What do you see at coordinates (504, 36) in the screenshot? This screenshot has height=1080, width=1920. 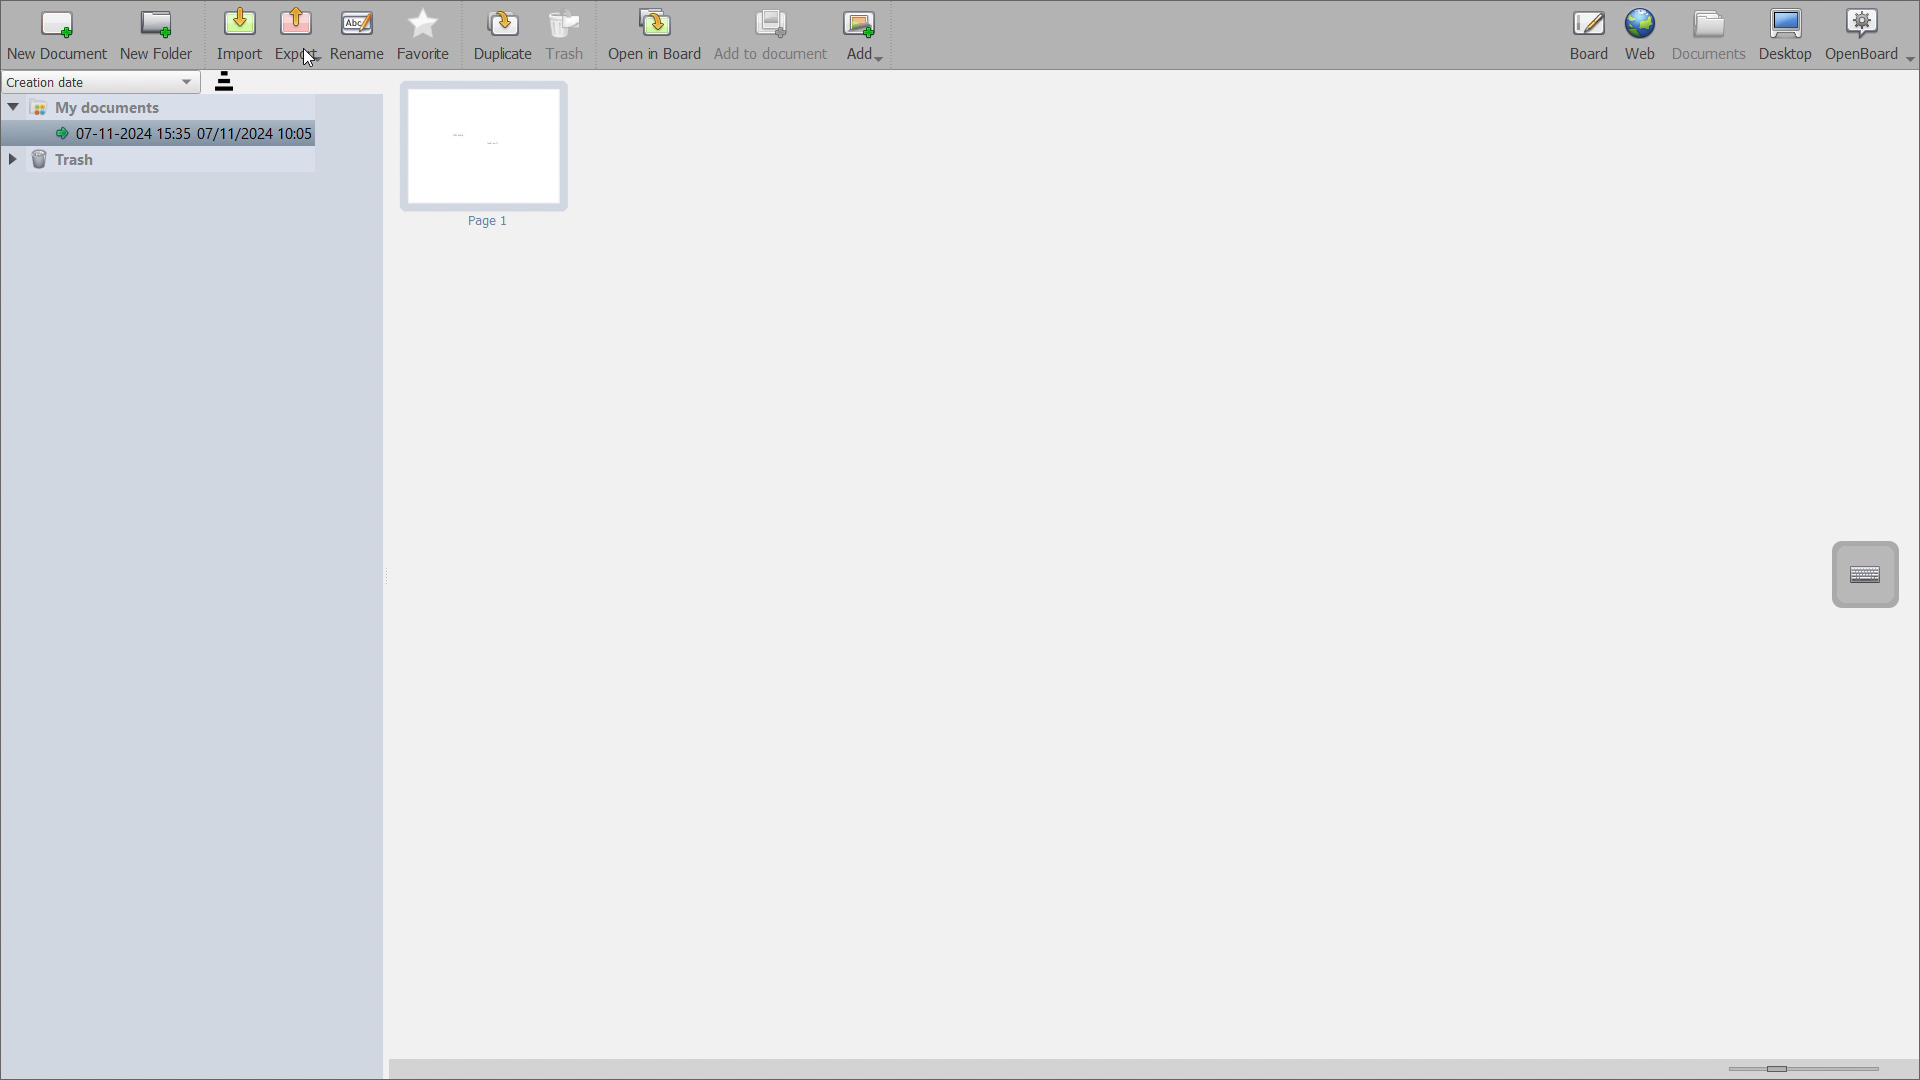 I see `duplicate` at bounding box center [504, 36].